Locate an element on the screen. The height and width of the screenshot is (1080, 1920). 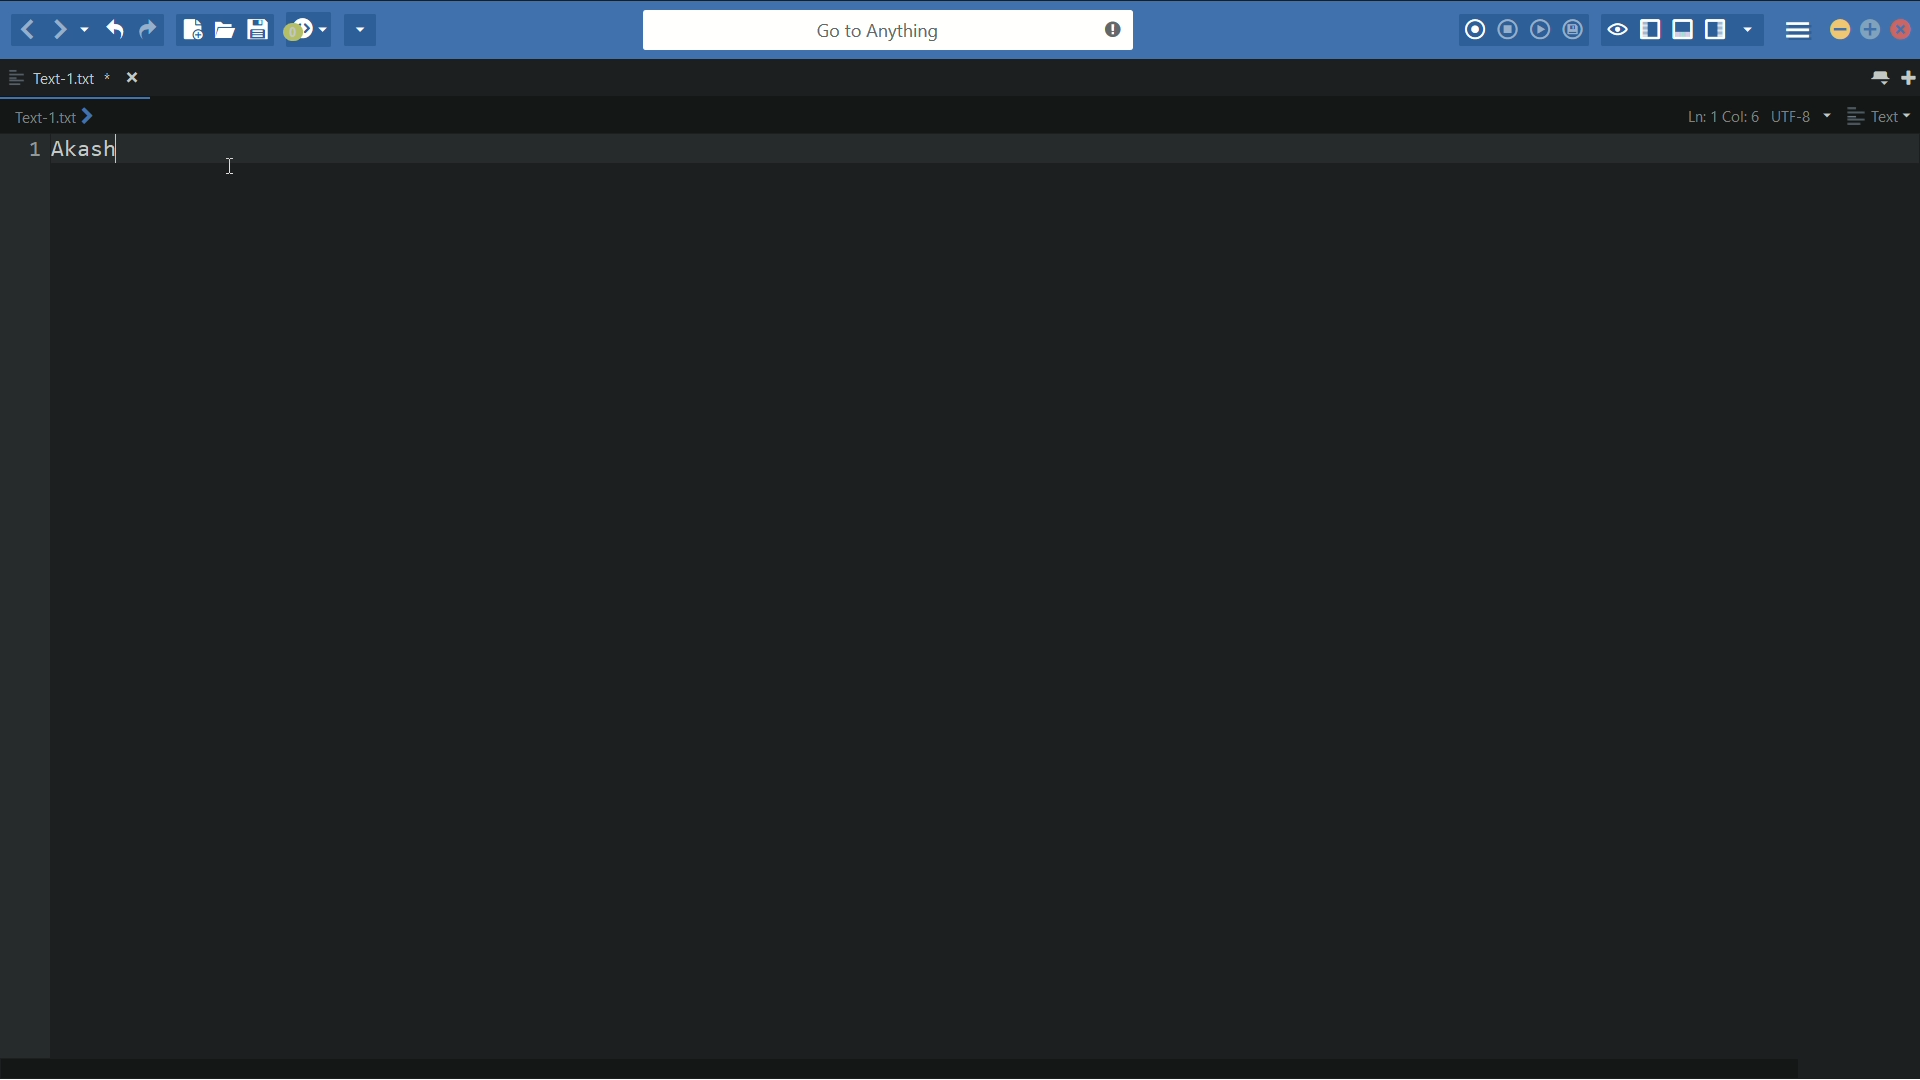
Line 1 Column 6 is located at coordinates (1719, 116).